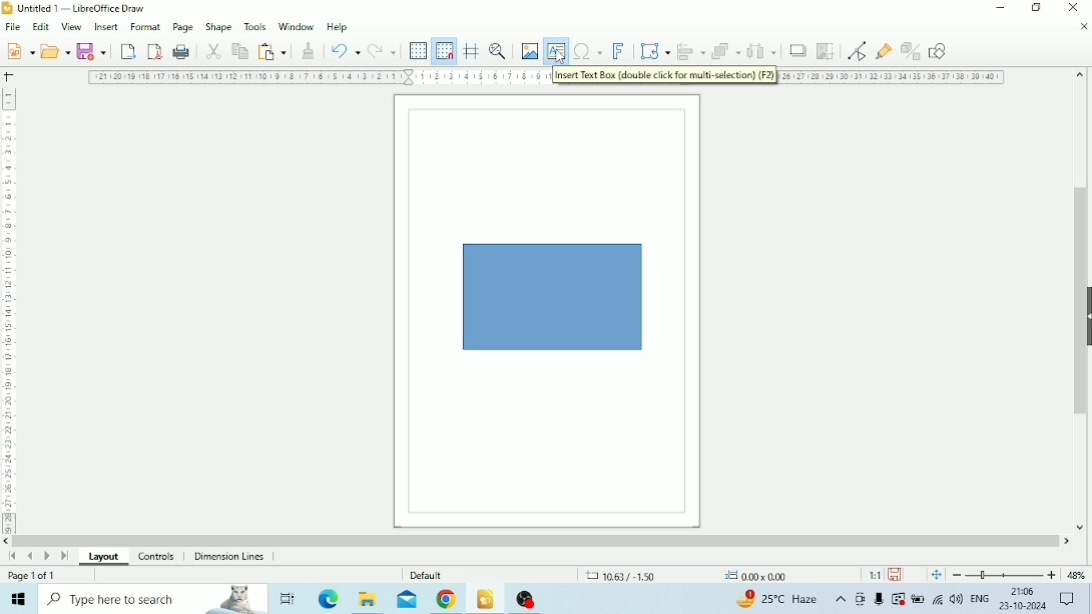  What do you see at coordinates (1022, 591) in the screenshot?
I see `Time` at bounding box center [1022, 591].